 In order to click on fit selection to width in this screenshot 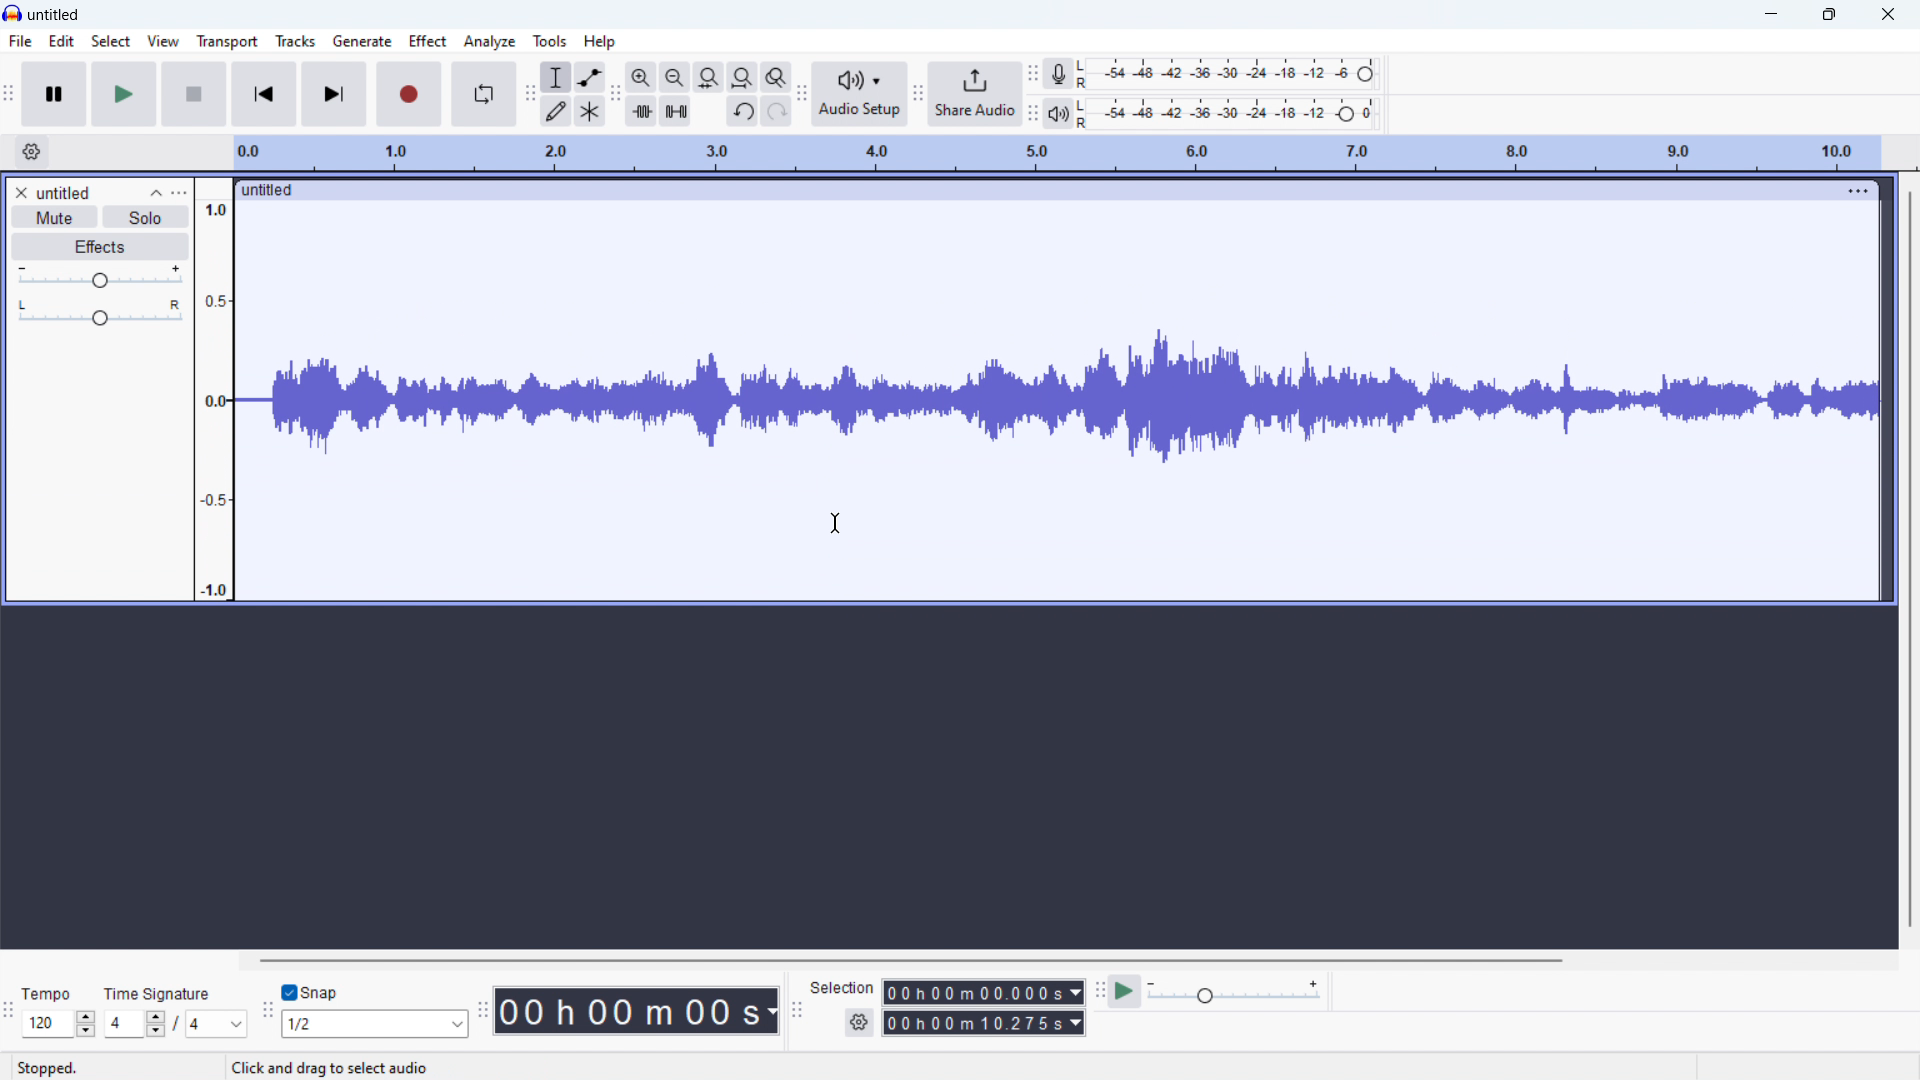, I will do `click(708, 78)`.